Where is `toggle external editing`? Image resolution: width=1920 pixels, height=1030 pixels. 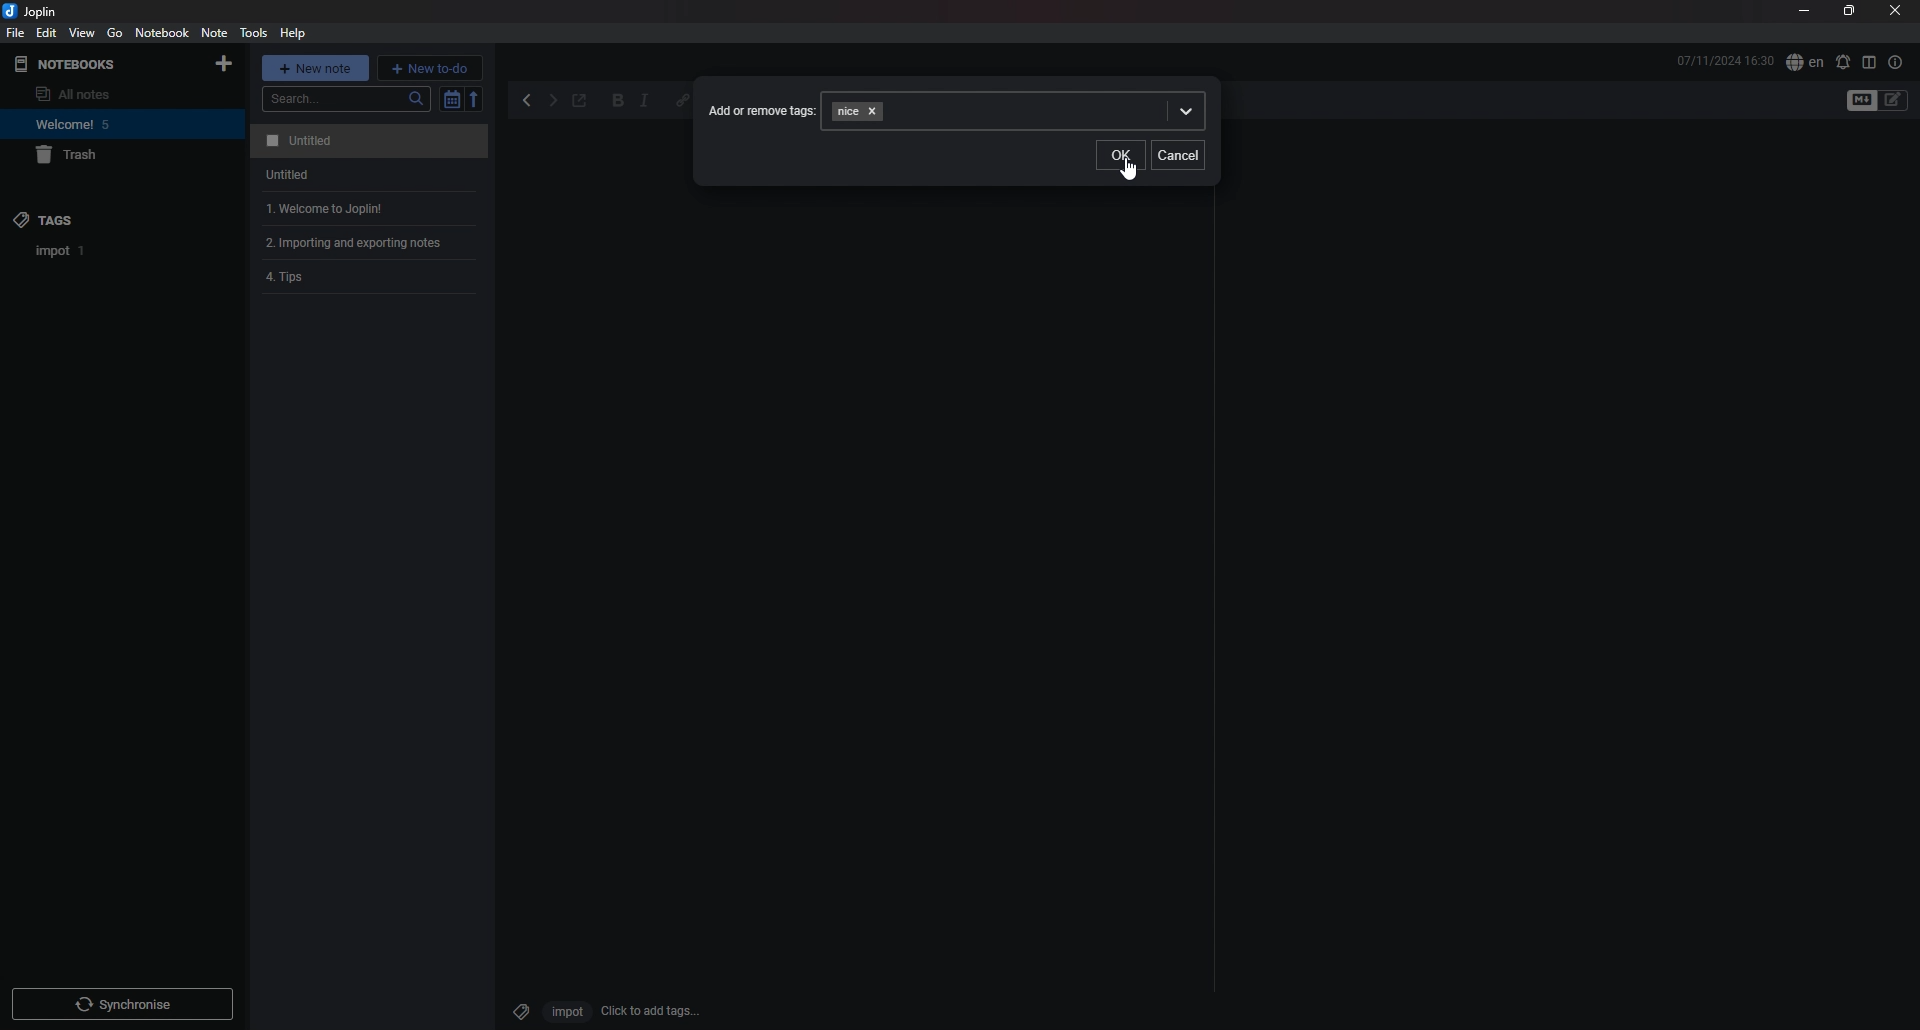
toggle external editing is located at coordinates (580, 102).